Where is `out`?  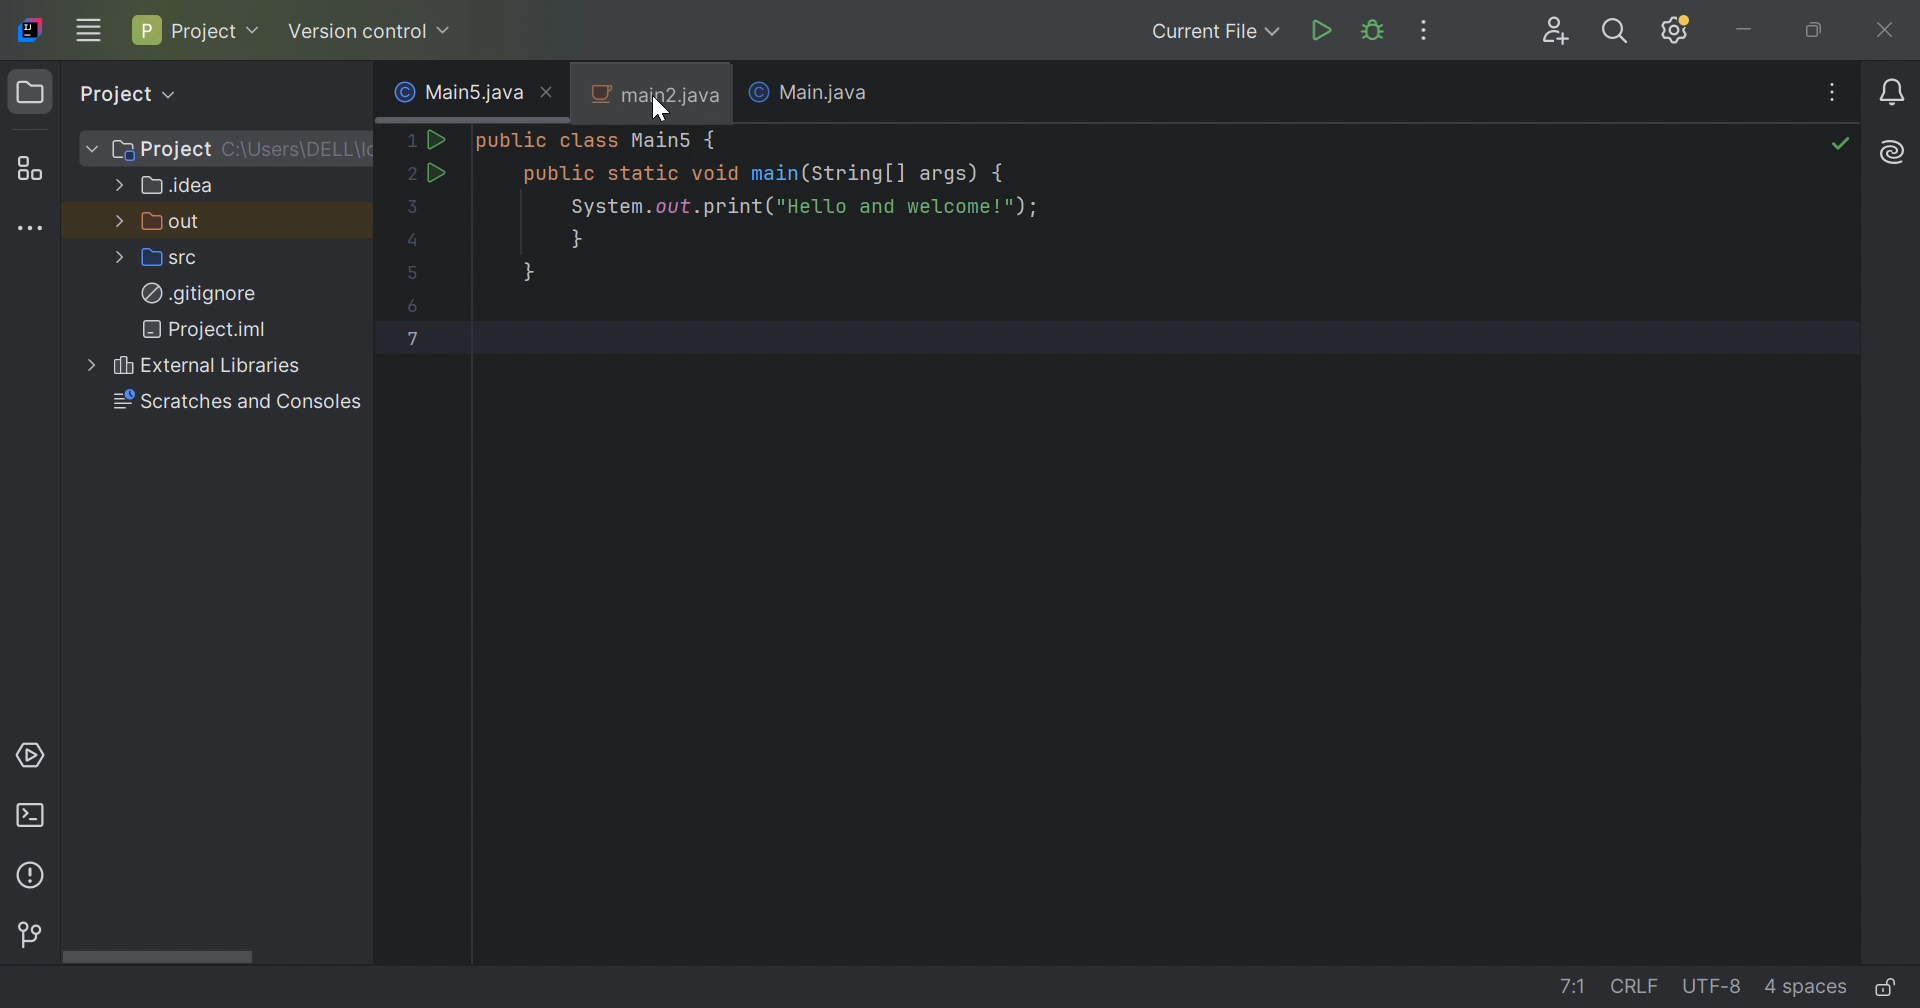 out is located at coordinates (175, 223).